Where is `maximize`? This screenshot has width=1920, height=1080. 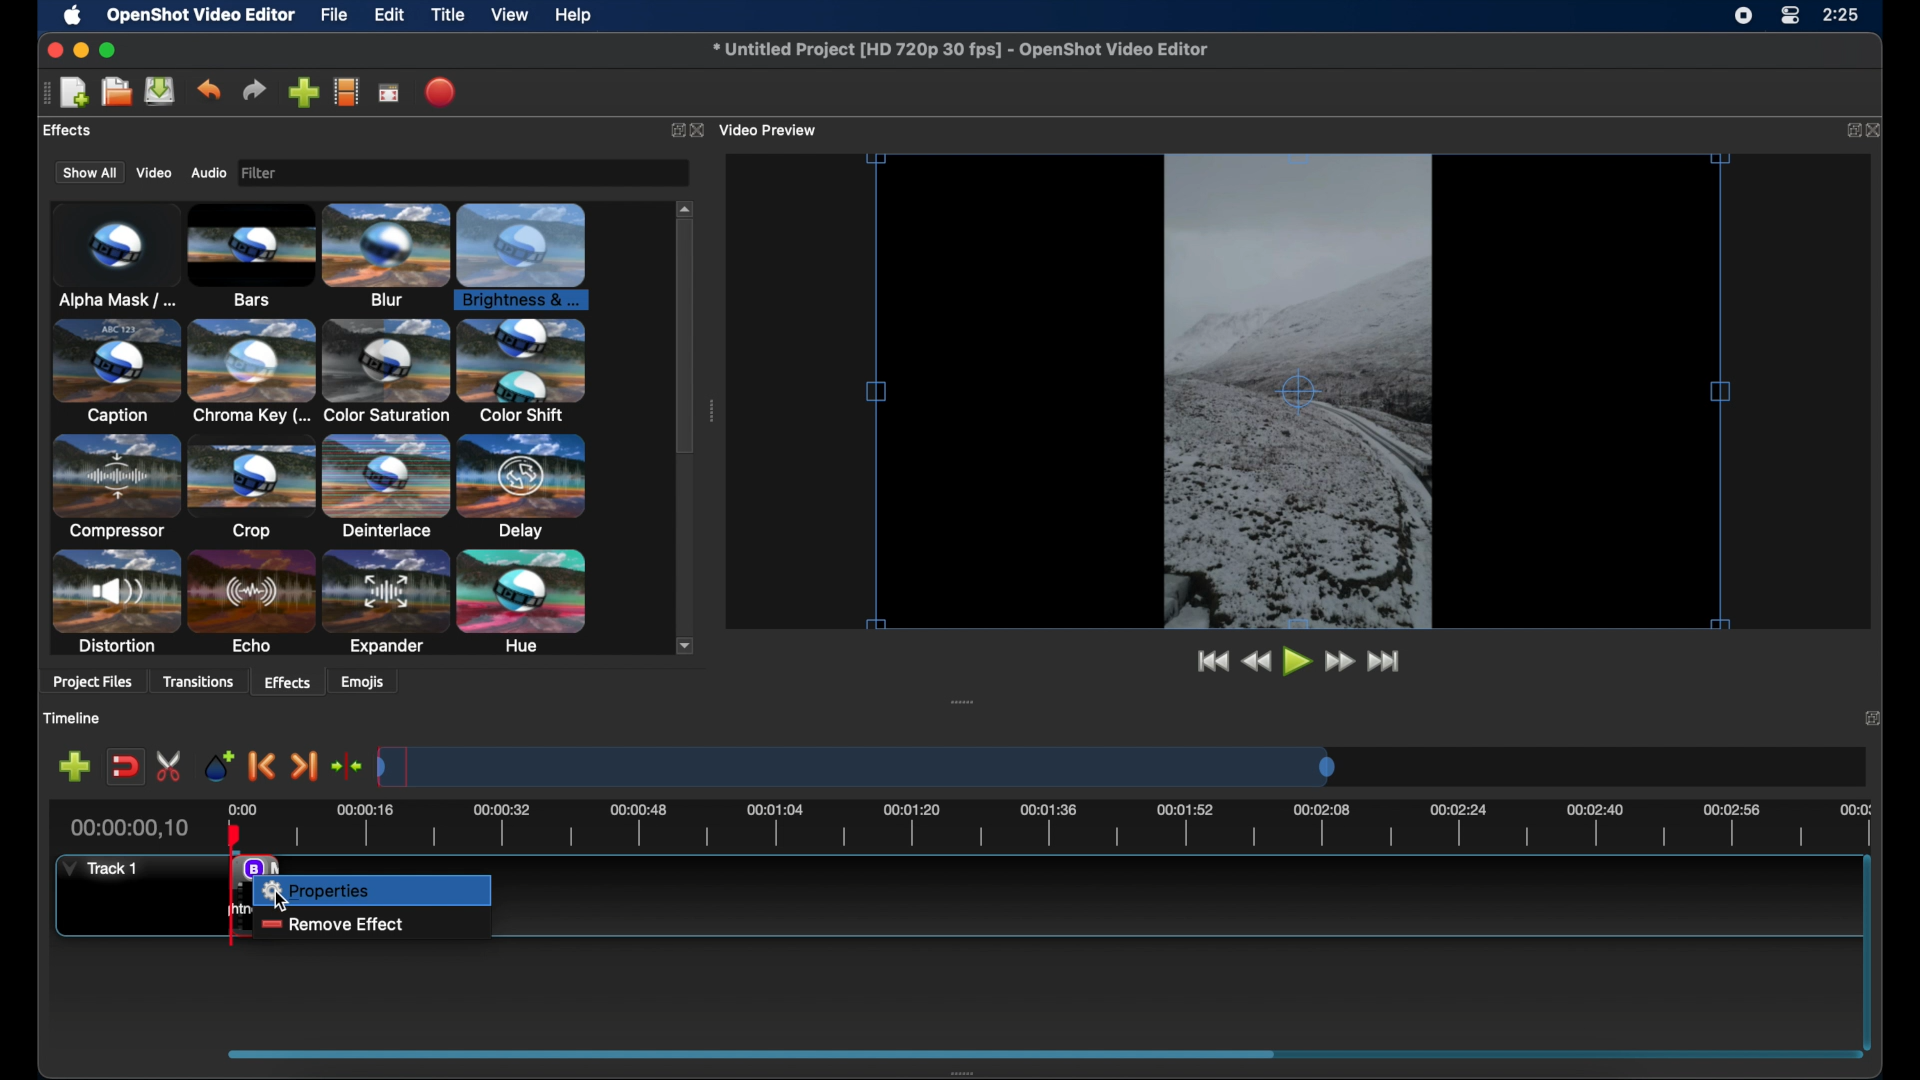 maximize is located at coordinates (110, 50).